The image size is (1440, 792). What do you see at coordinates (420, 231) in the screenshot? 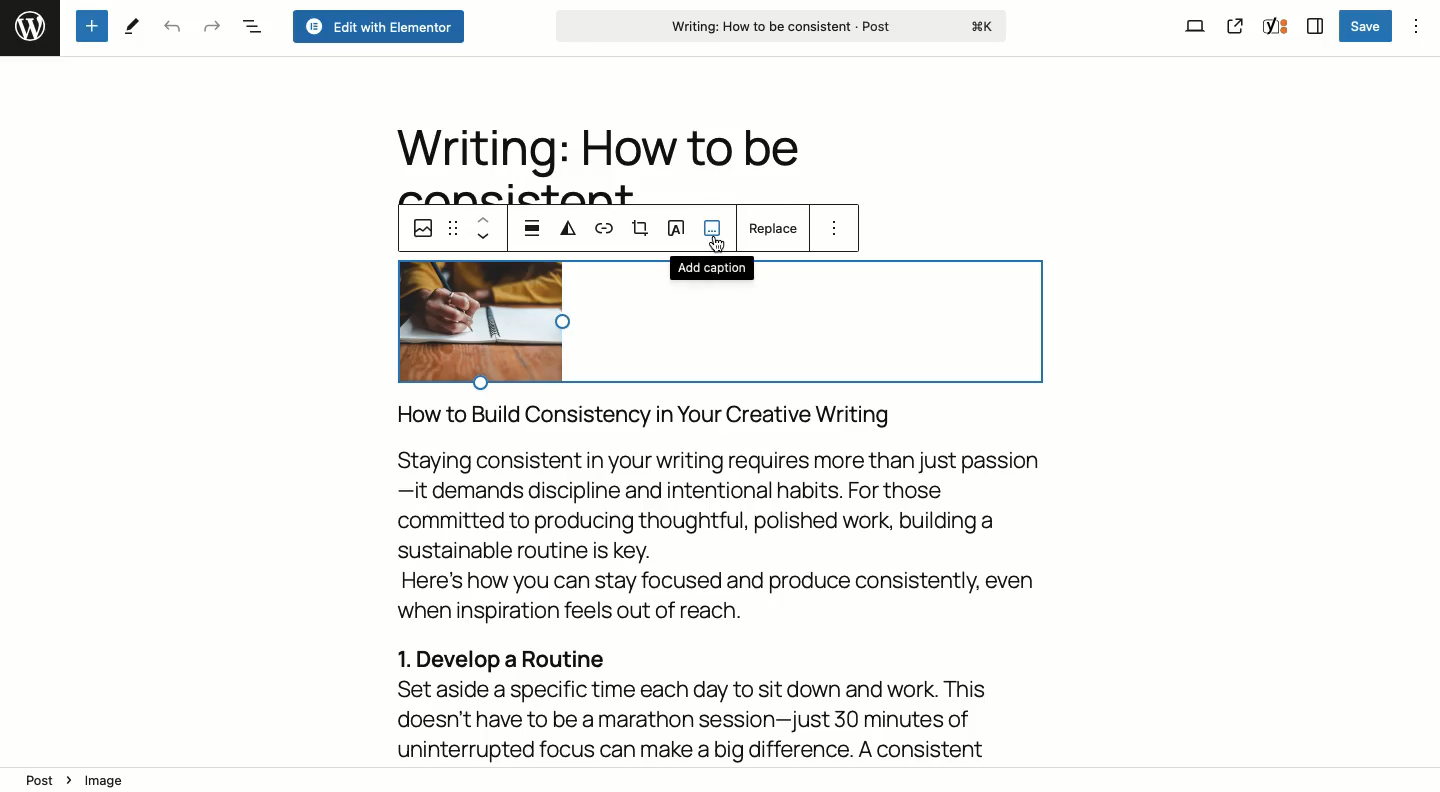
I see `Image` at bounding box center [420, 231].